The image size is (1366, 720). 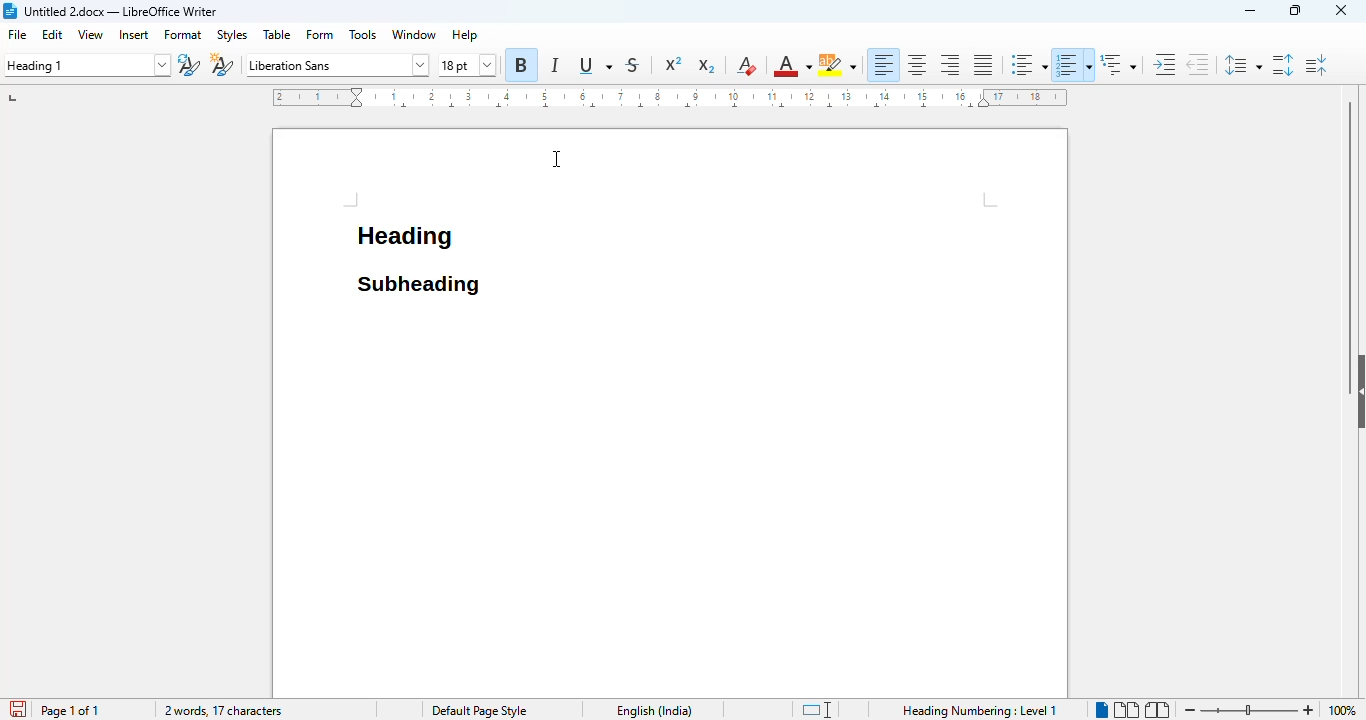 What do you see at coordinates (53, 34) in the screenshot?
I see `edit` at bounding box center [53, 34].